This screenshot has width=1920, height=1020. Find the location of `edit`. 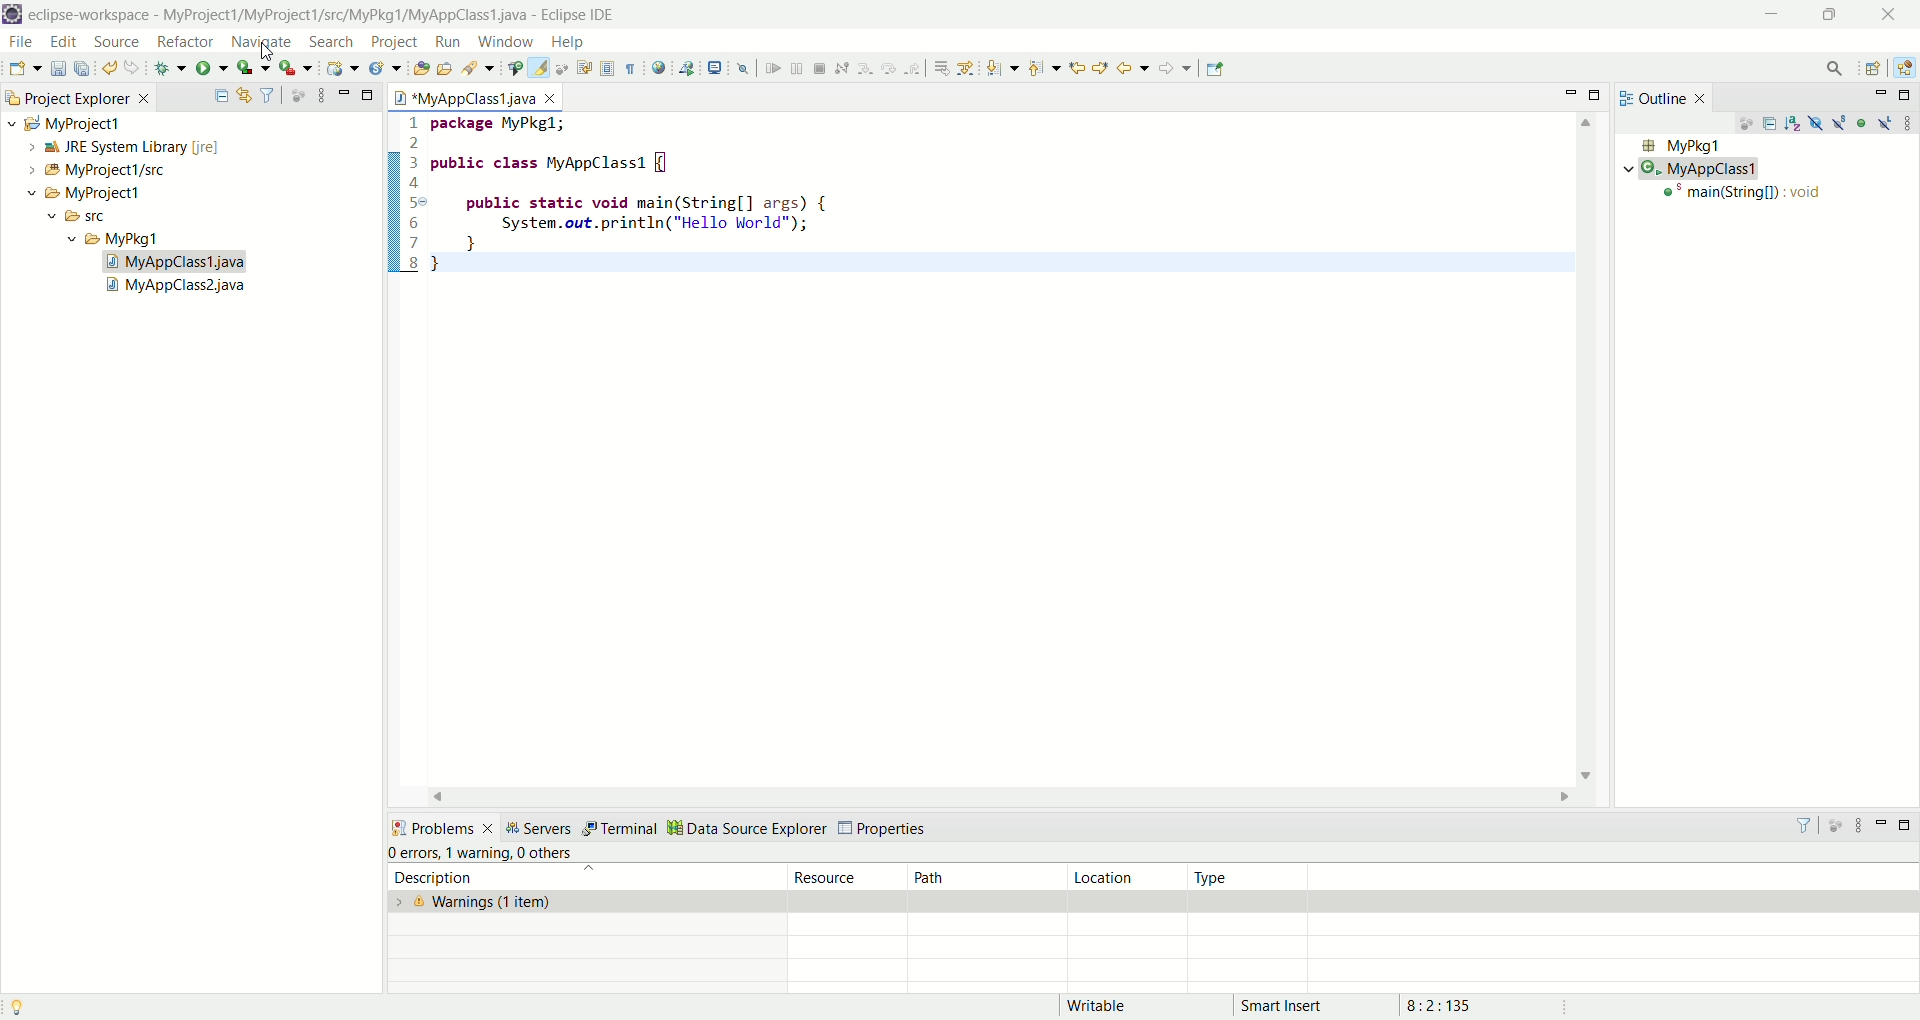

edit is located at coordinates (63, 44).